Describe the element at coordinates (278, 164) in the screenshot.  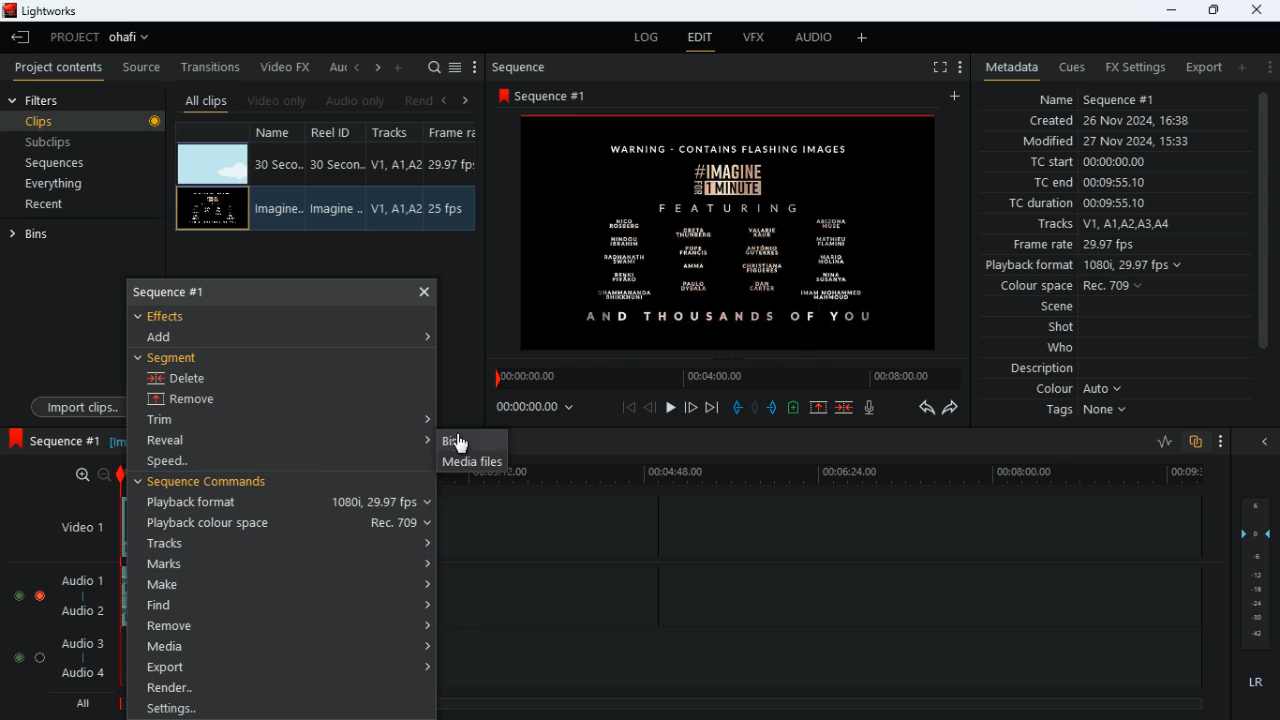
I see `Name` at that location.